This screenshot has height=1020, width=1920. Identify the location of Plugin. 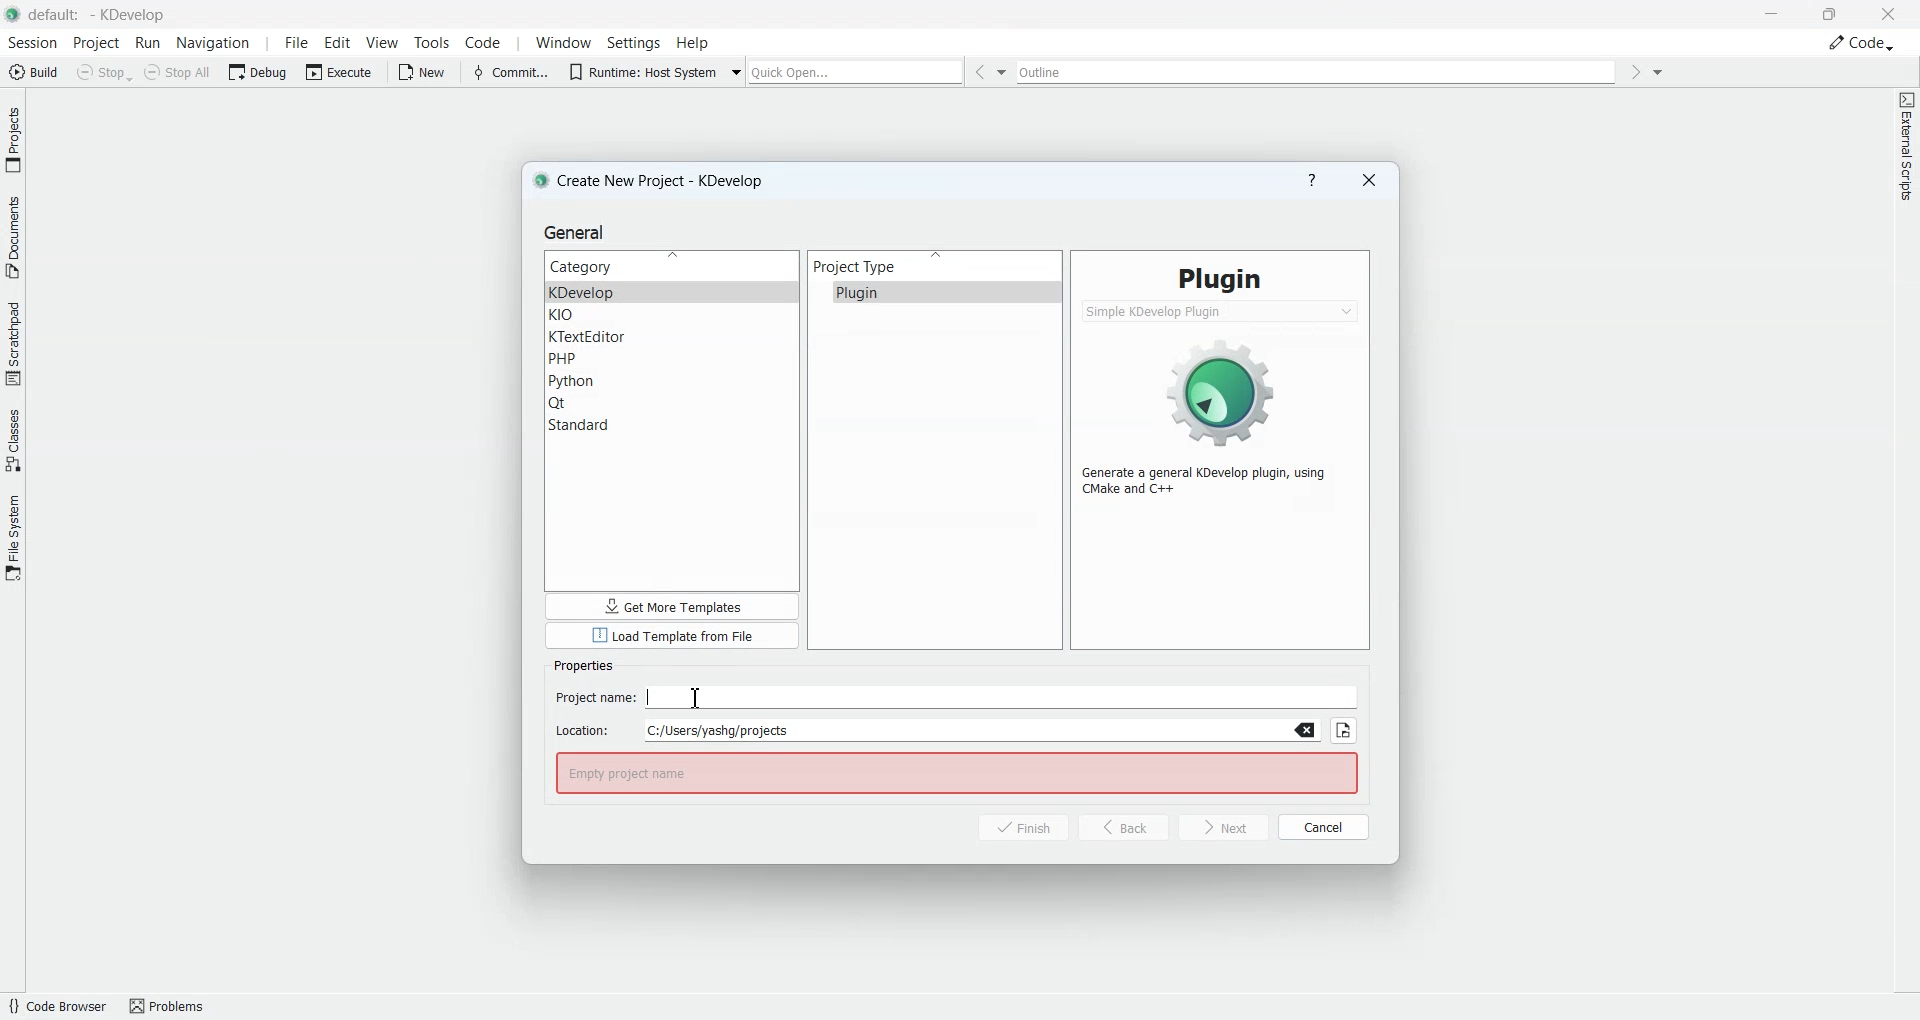
(934, 292).